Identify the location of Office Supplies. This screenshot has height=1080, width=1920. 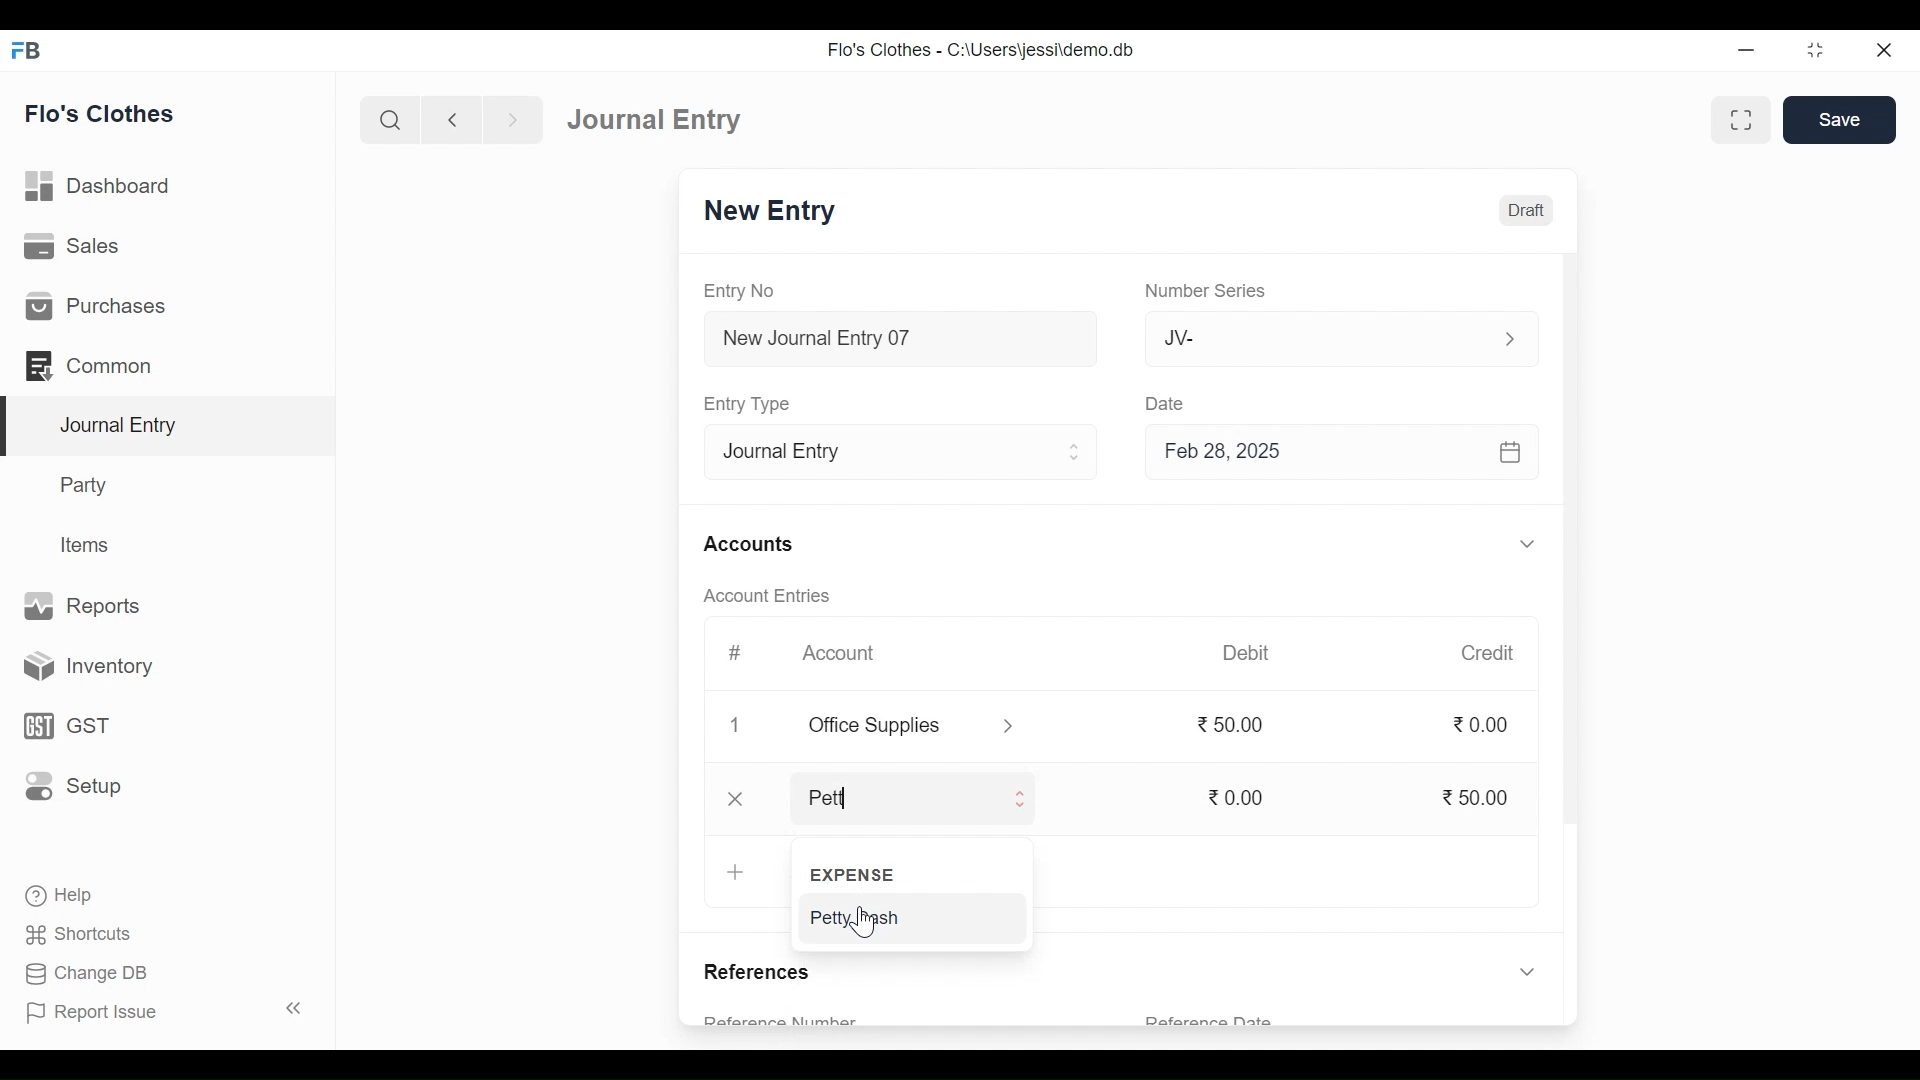
(889, 724).